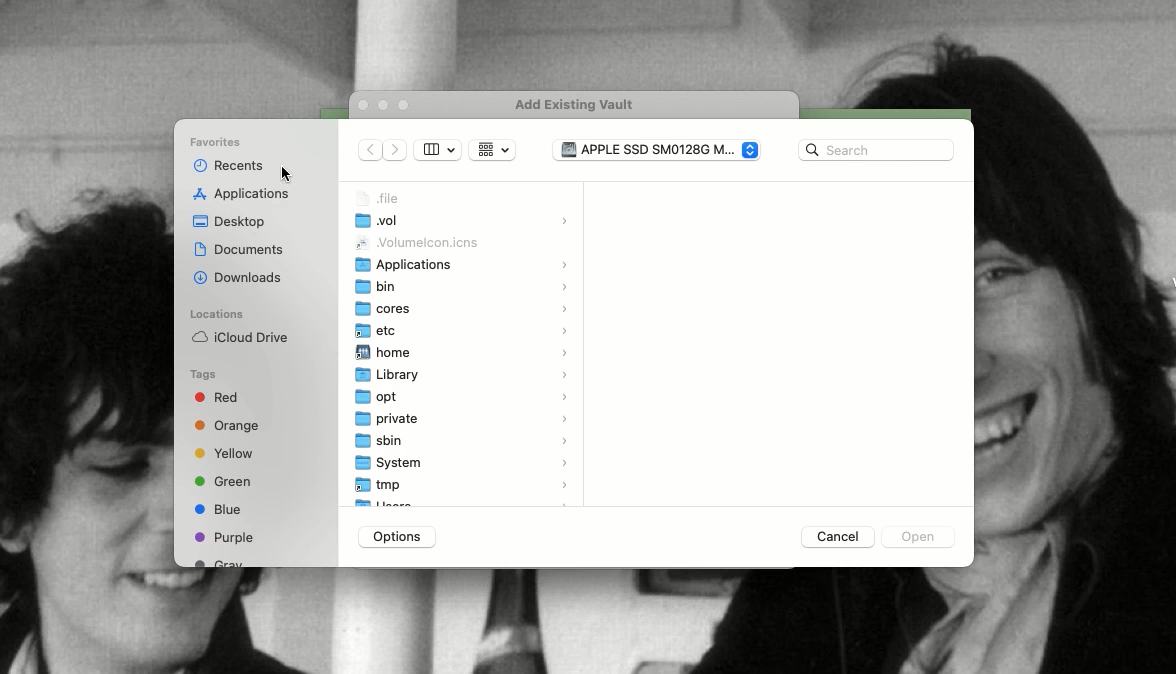  Describe the element at coordinates (463, 309) in the screenshot. I see `Cores` at that location.